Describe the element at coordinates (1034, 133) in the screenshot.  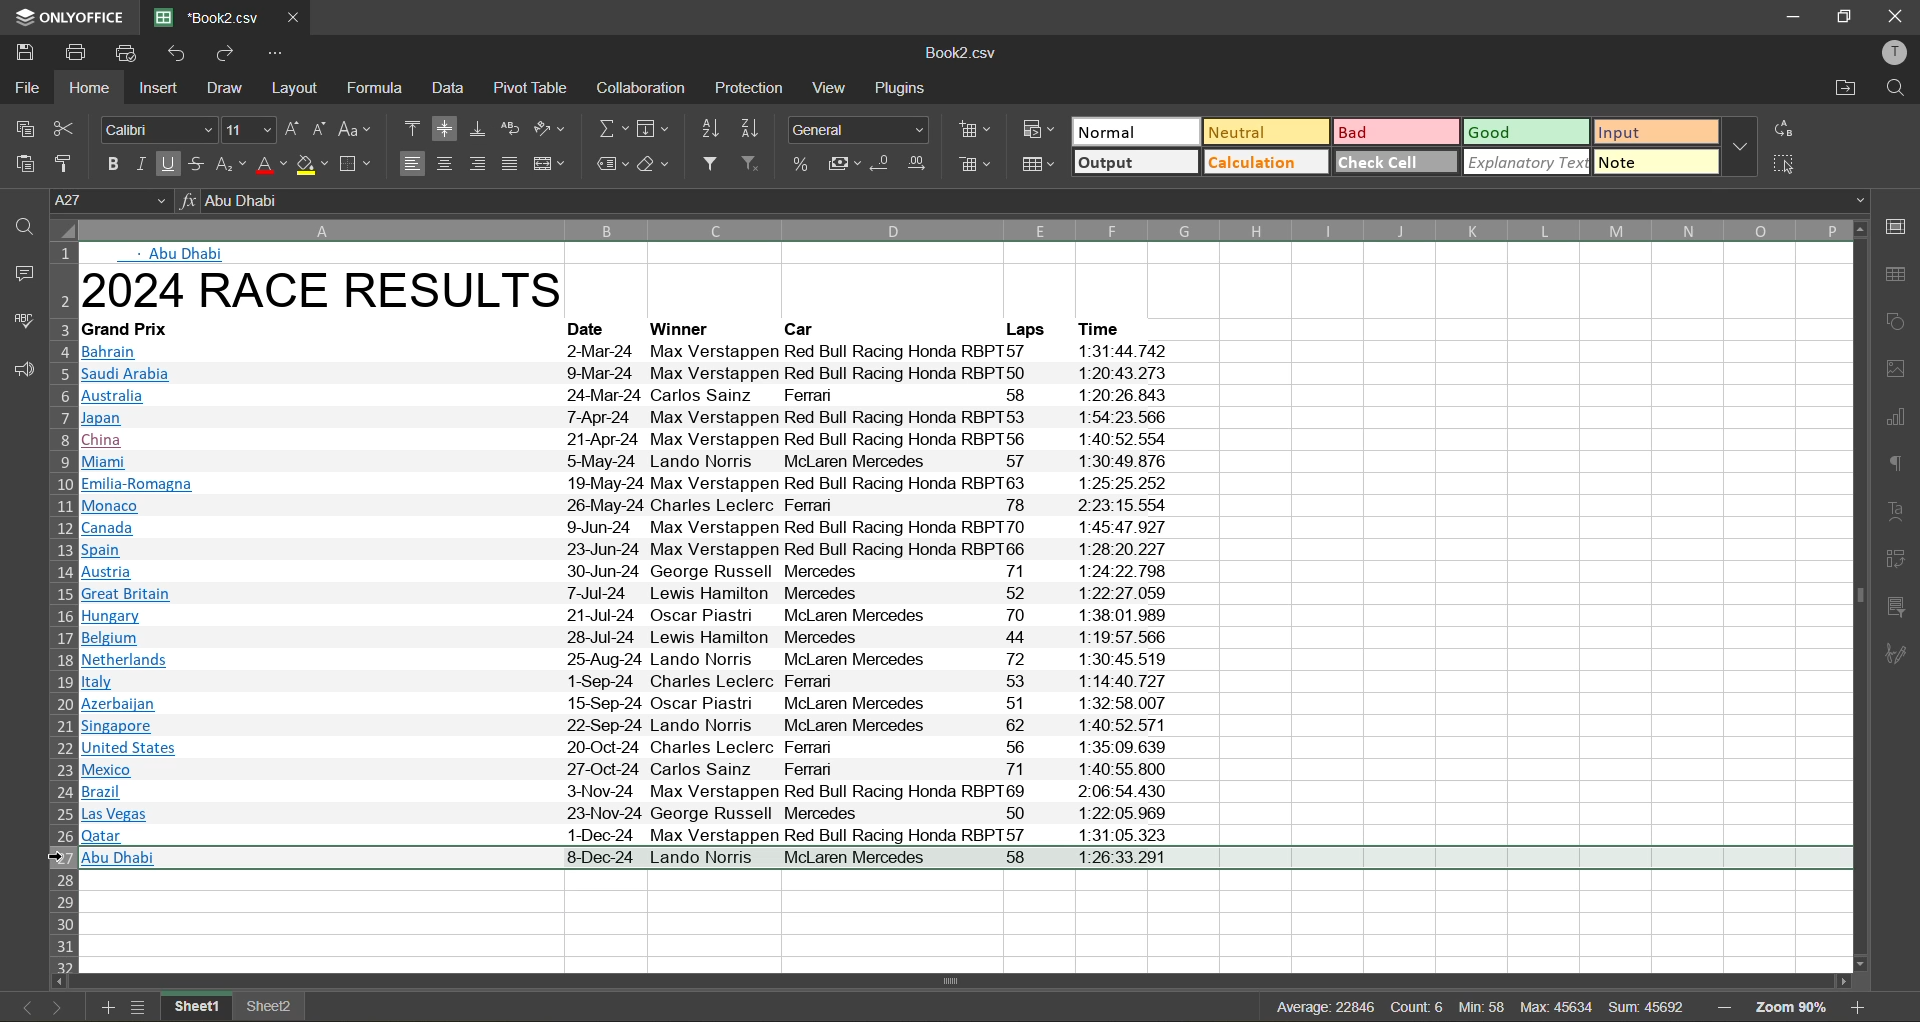
I see `conditional formatting` at that location.